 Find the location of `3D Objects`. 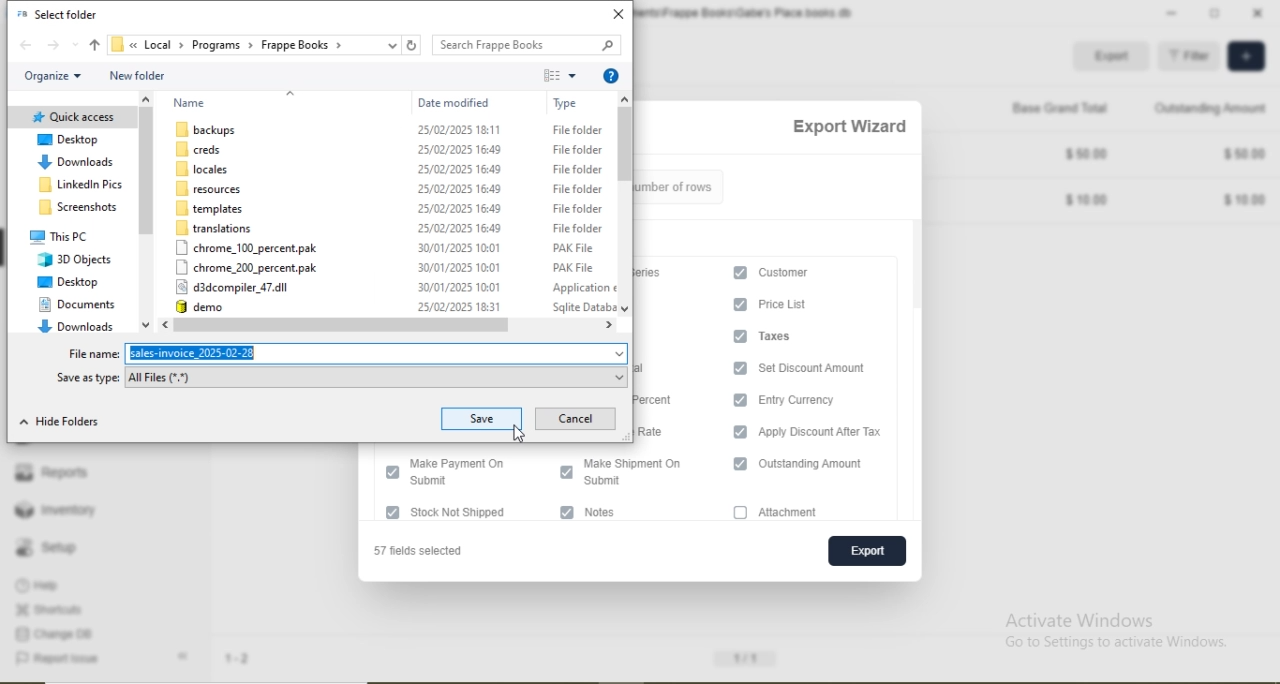

3D Objects is located at coordinates (76, 259).